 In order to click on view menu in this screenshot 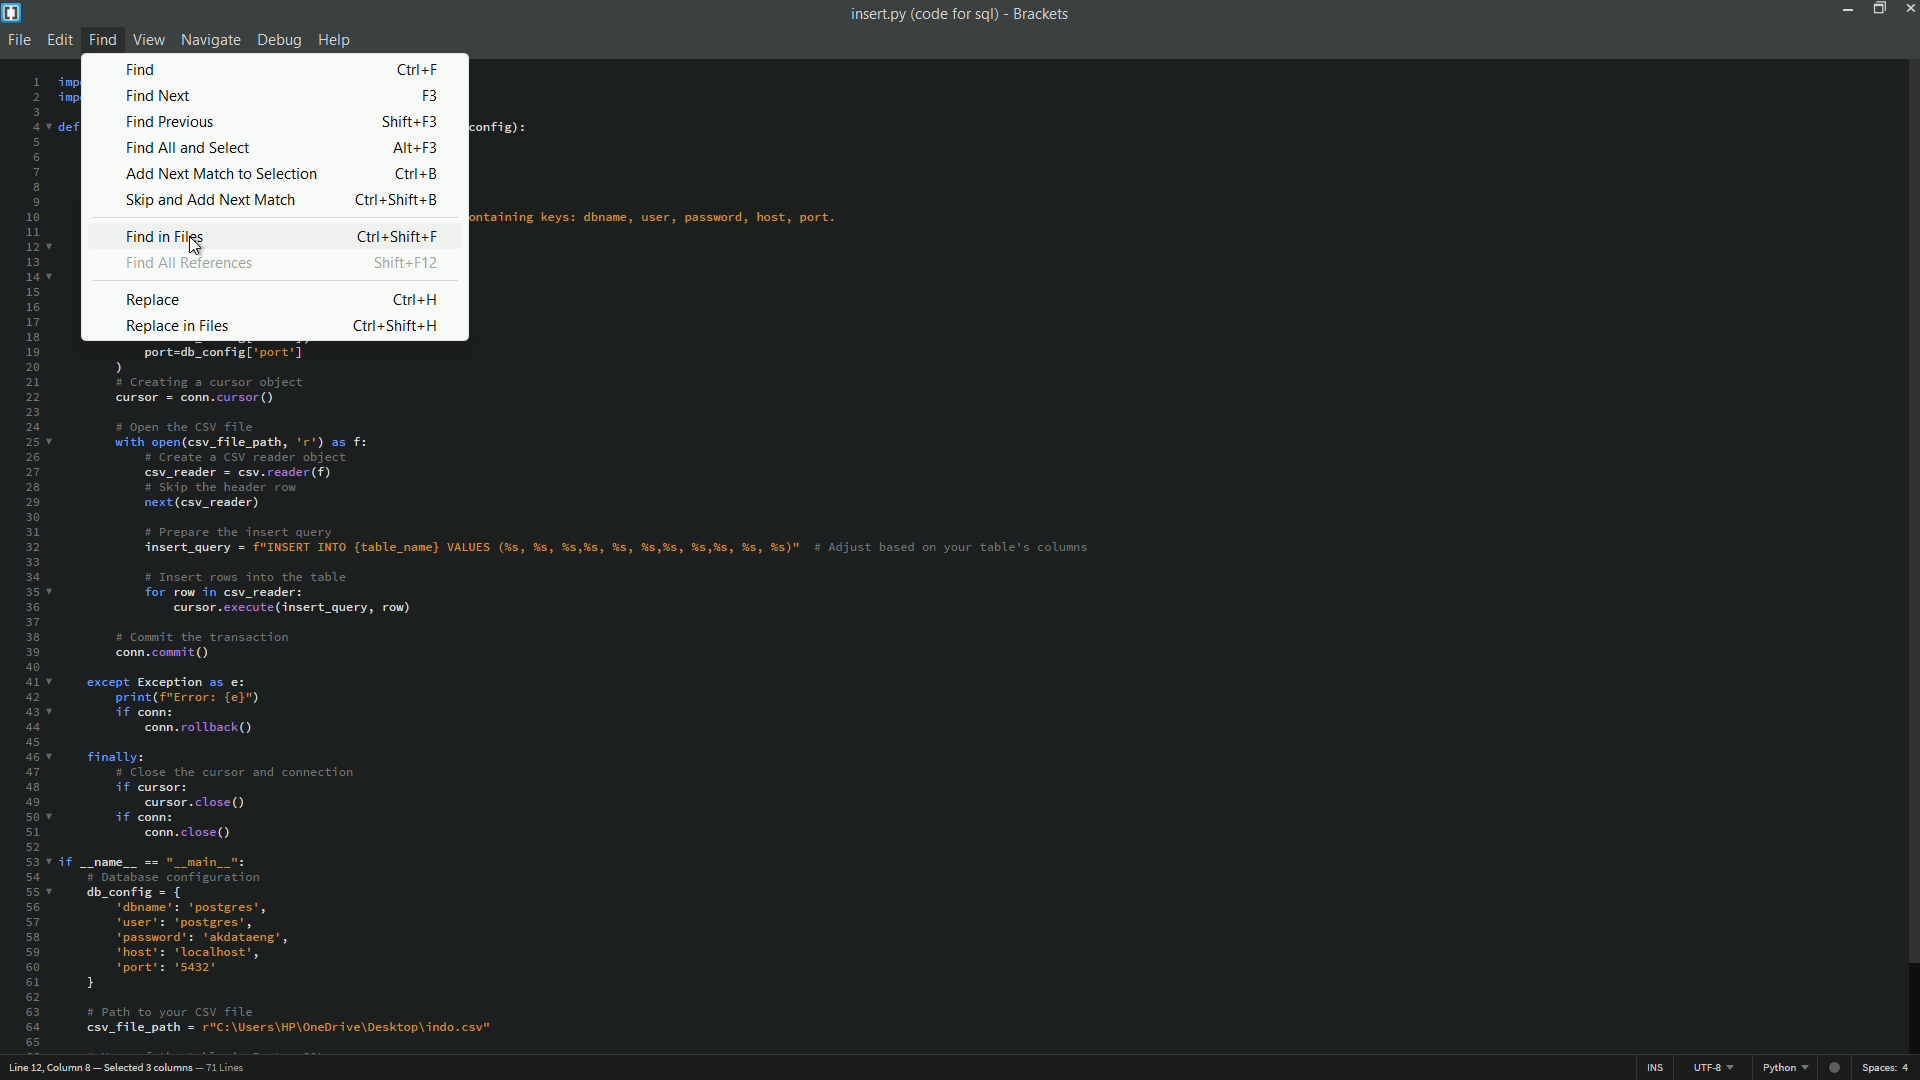, I will do `click(148, 40)`.